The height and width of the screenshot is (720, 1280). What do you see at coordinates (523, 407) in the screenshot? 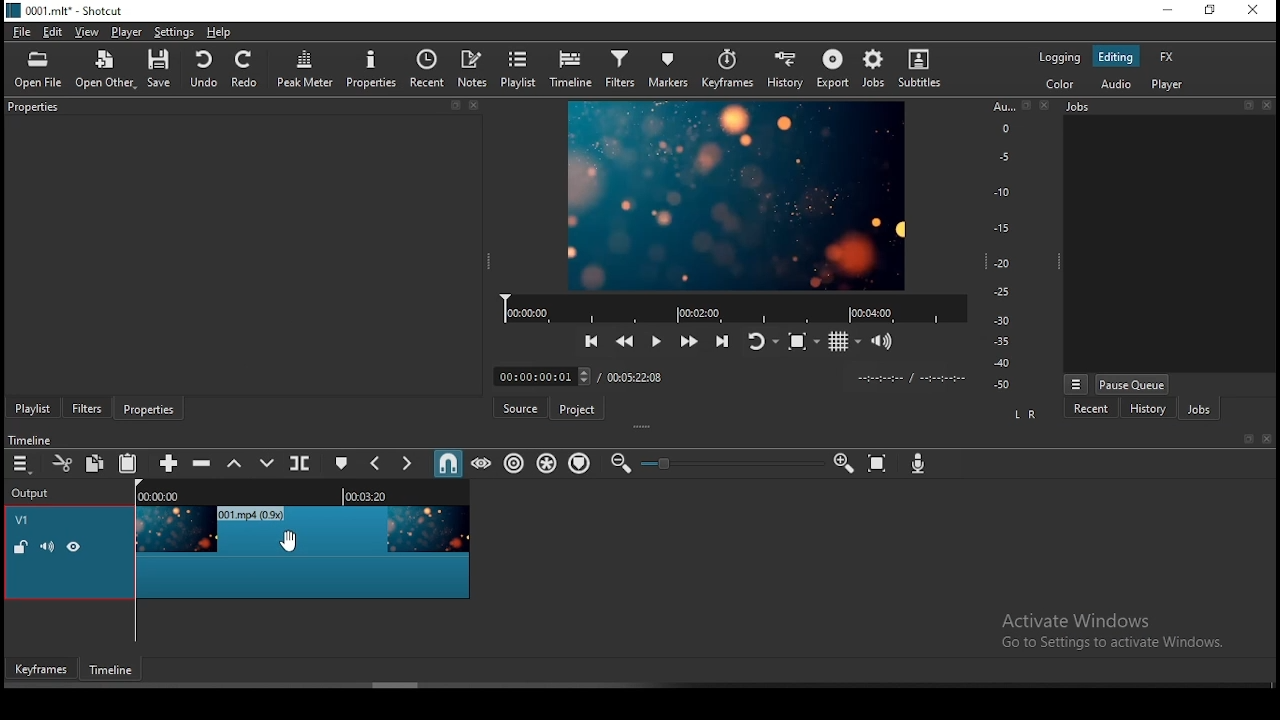
I see `source` at bounding box center [523, 407].